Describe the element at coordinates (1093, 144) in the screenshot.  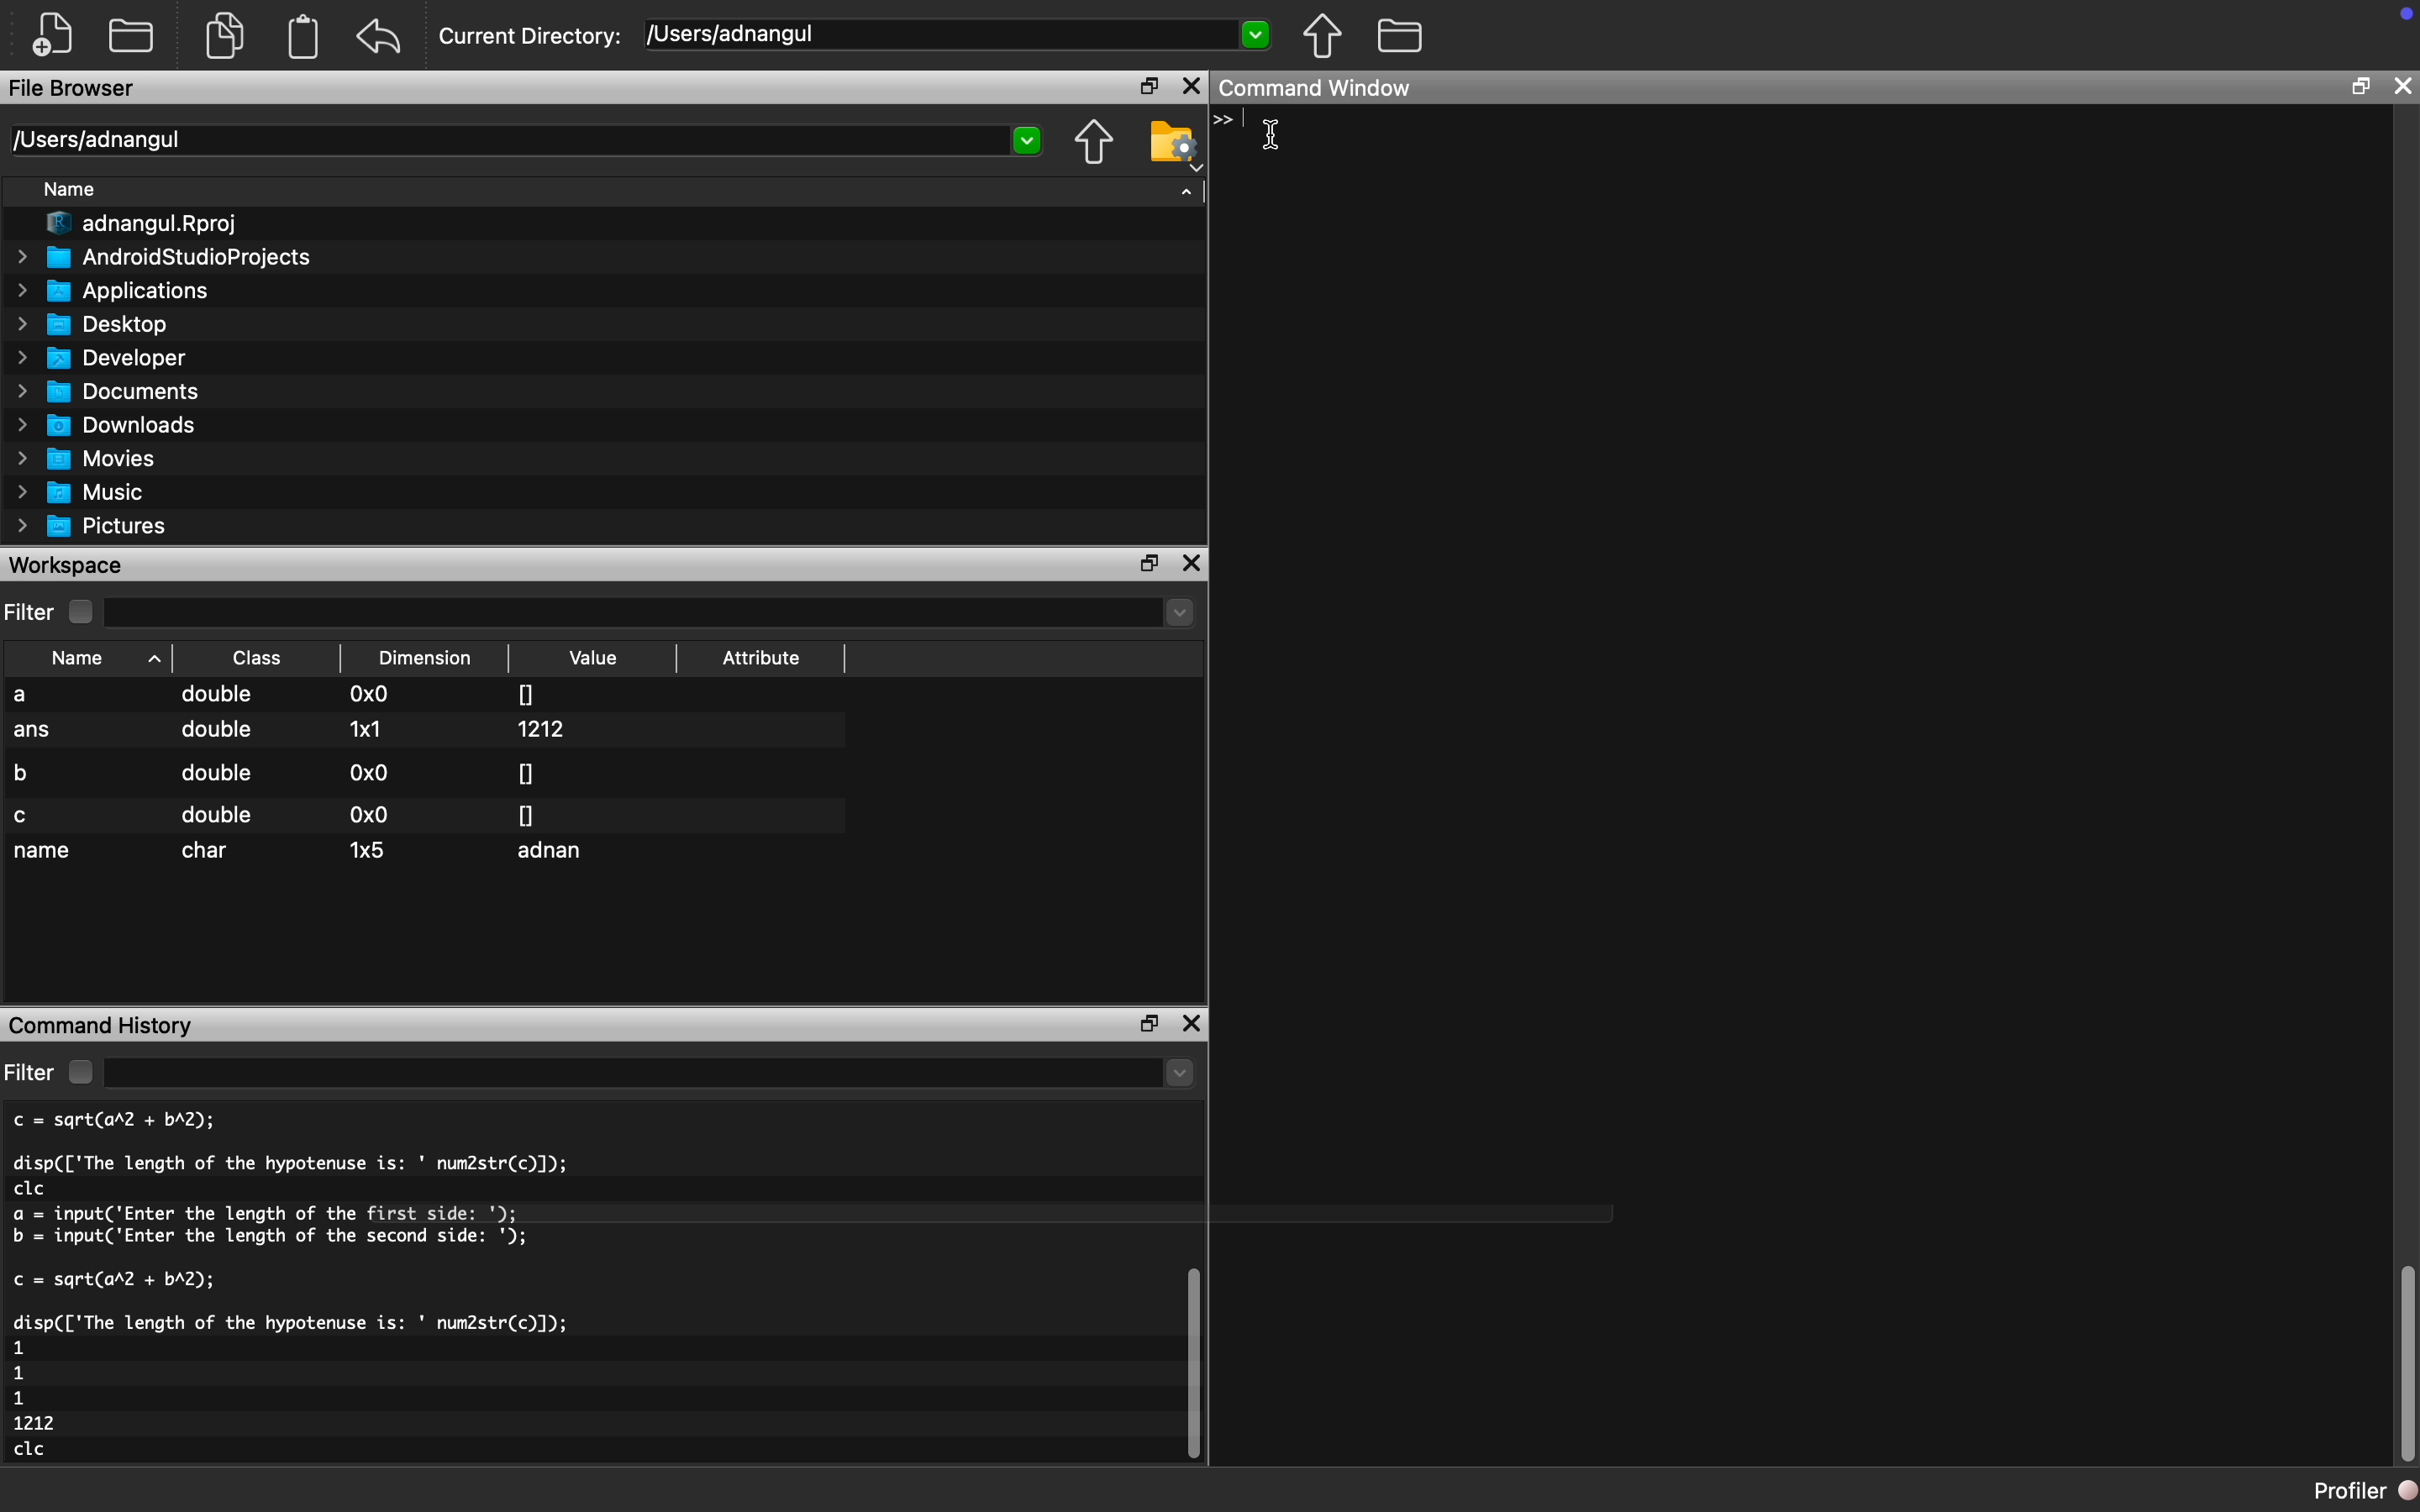
I see `move up` at that location.